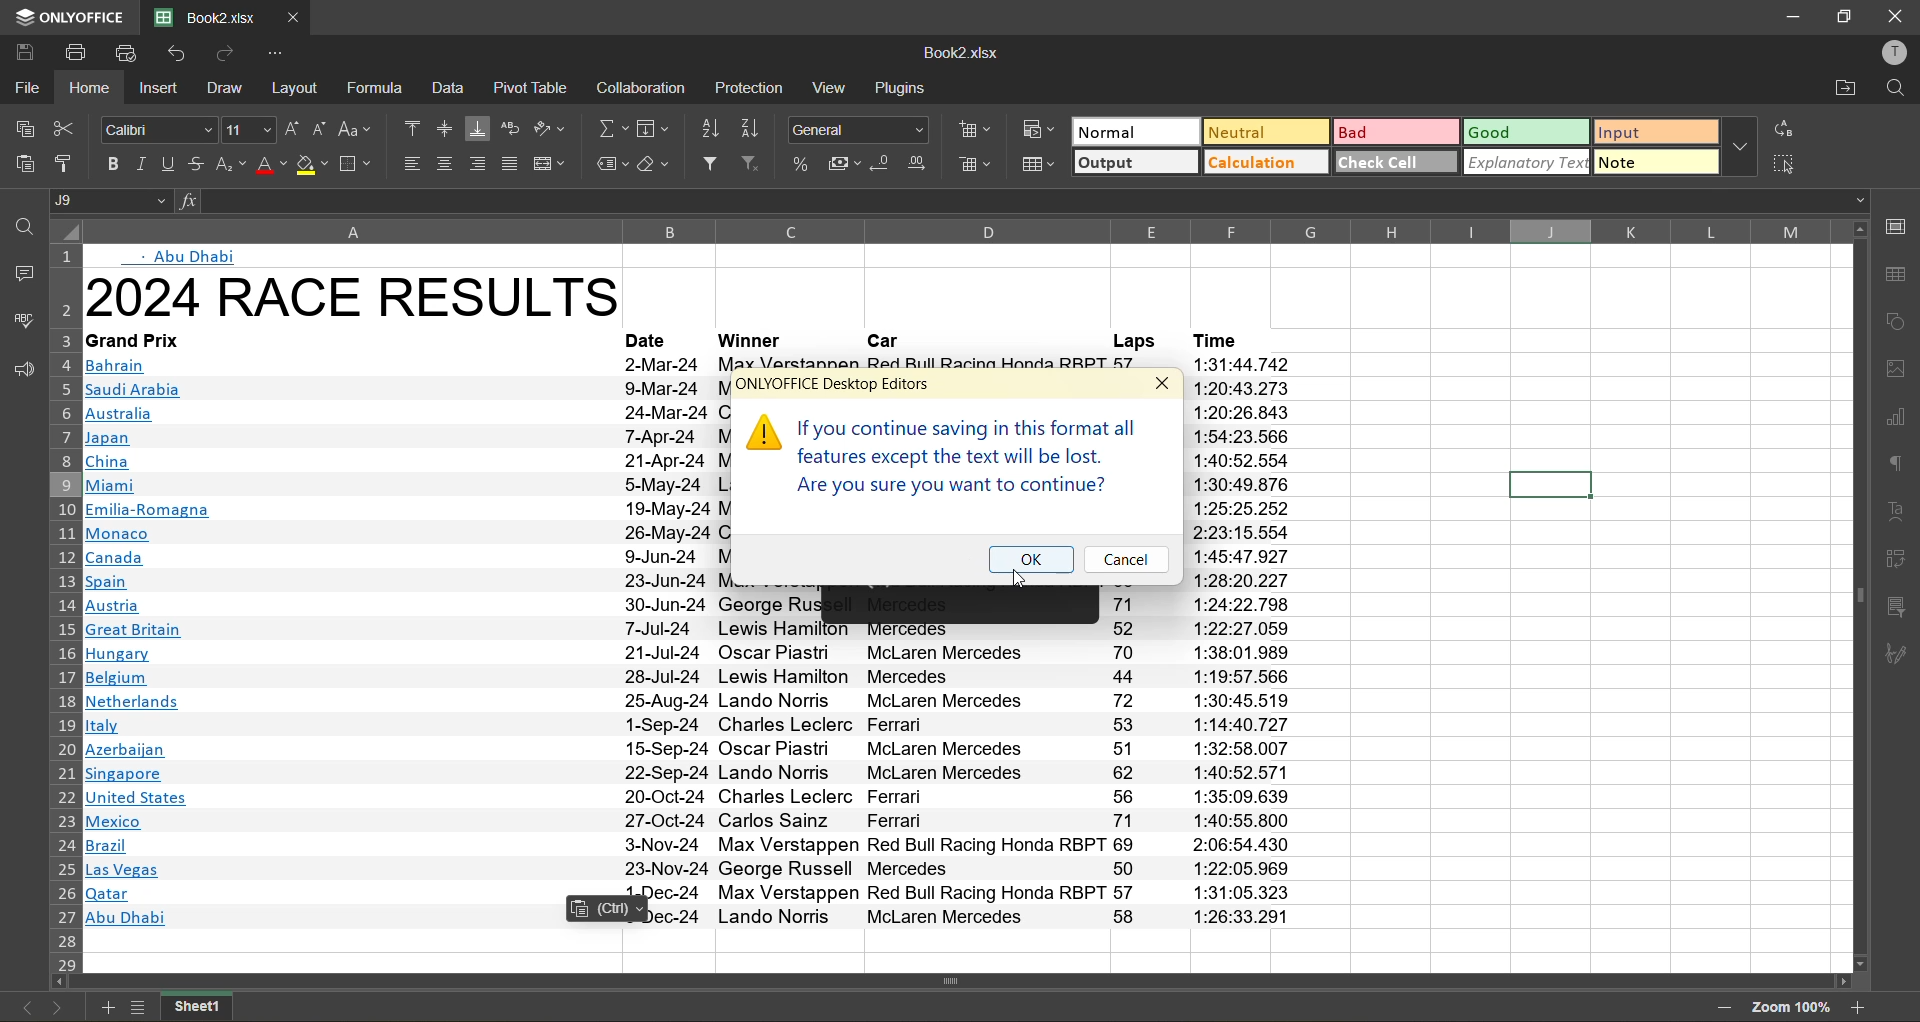 The image size is (1920, 1022). I want to click on orientation, so click(553, 128).